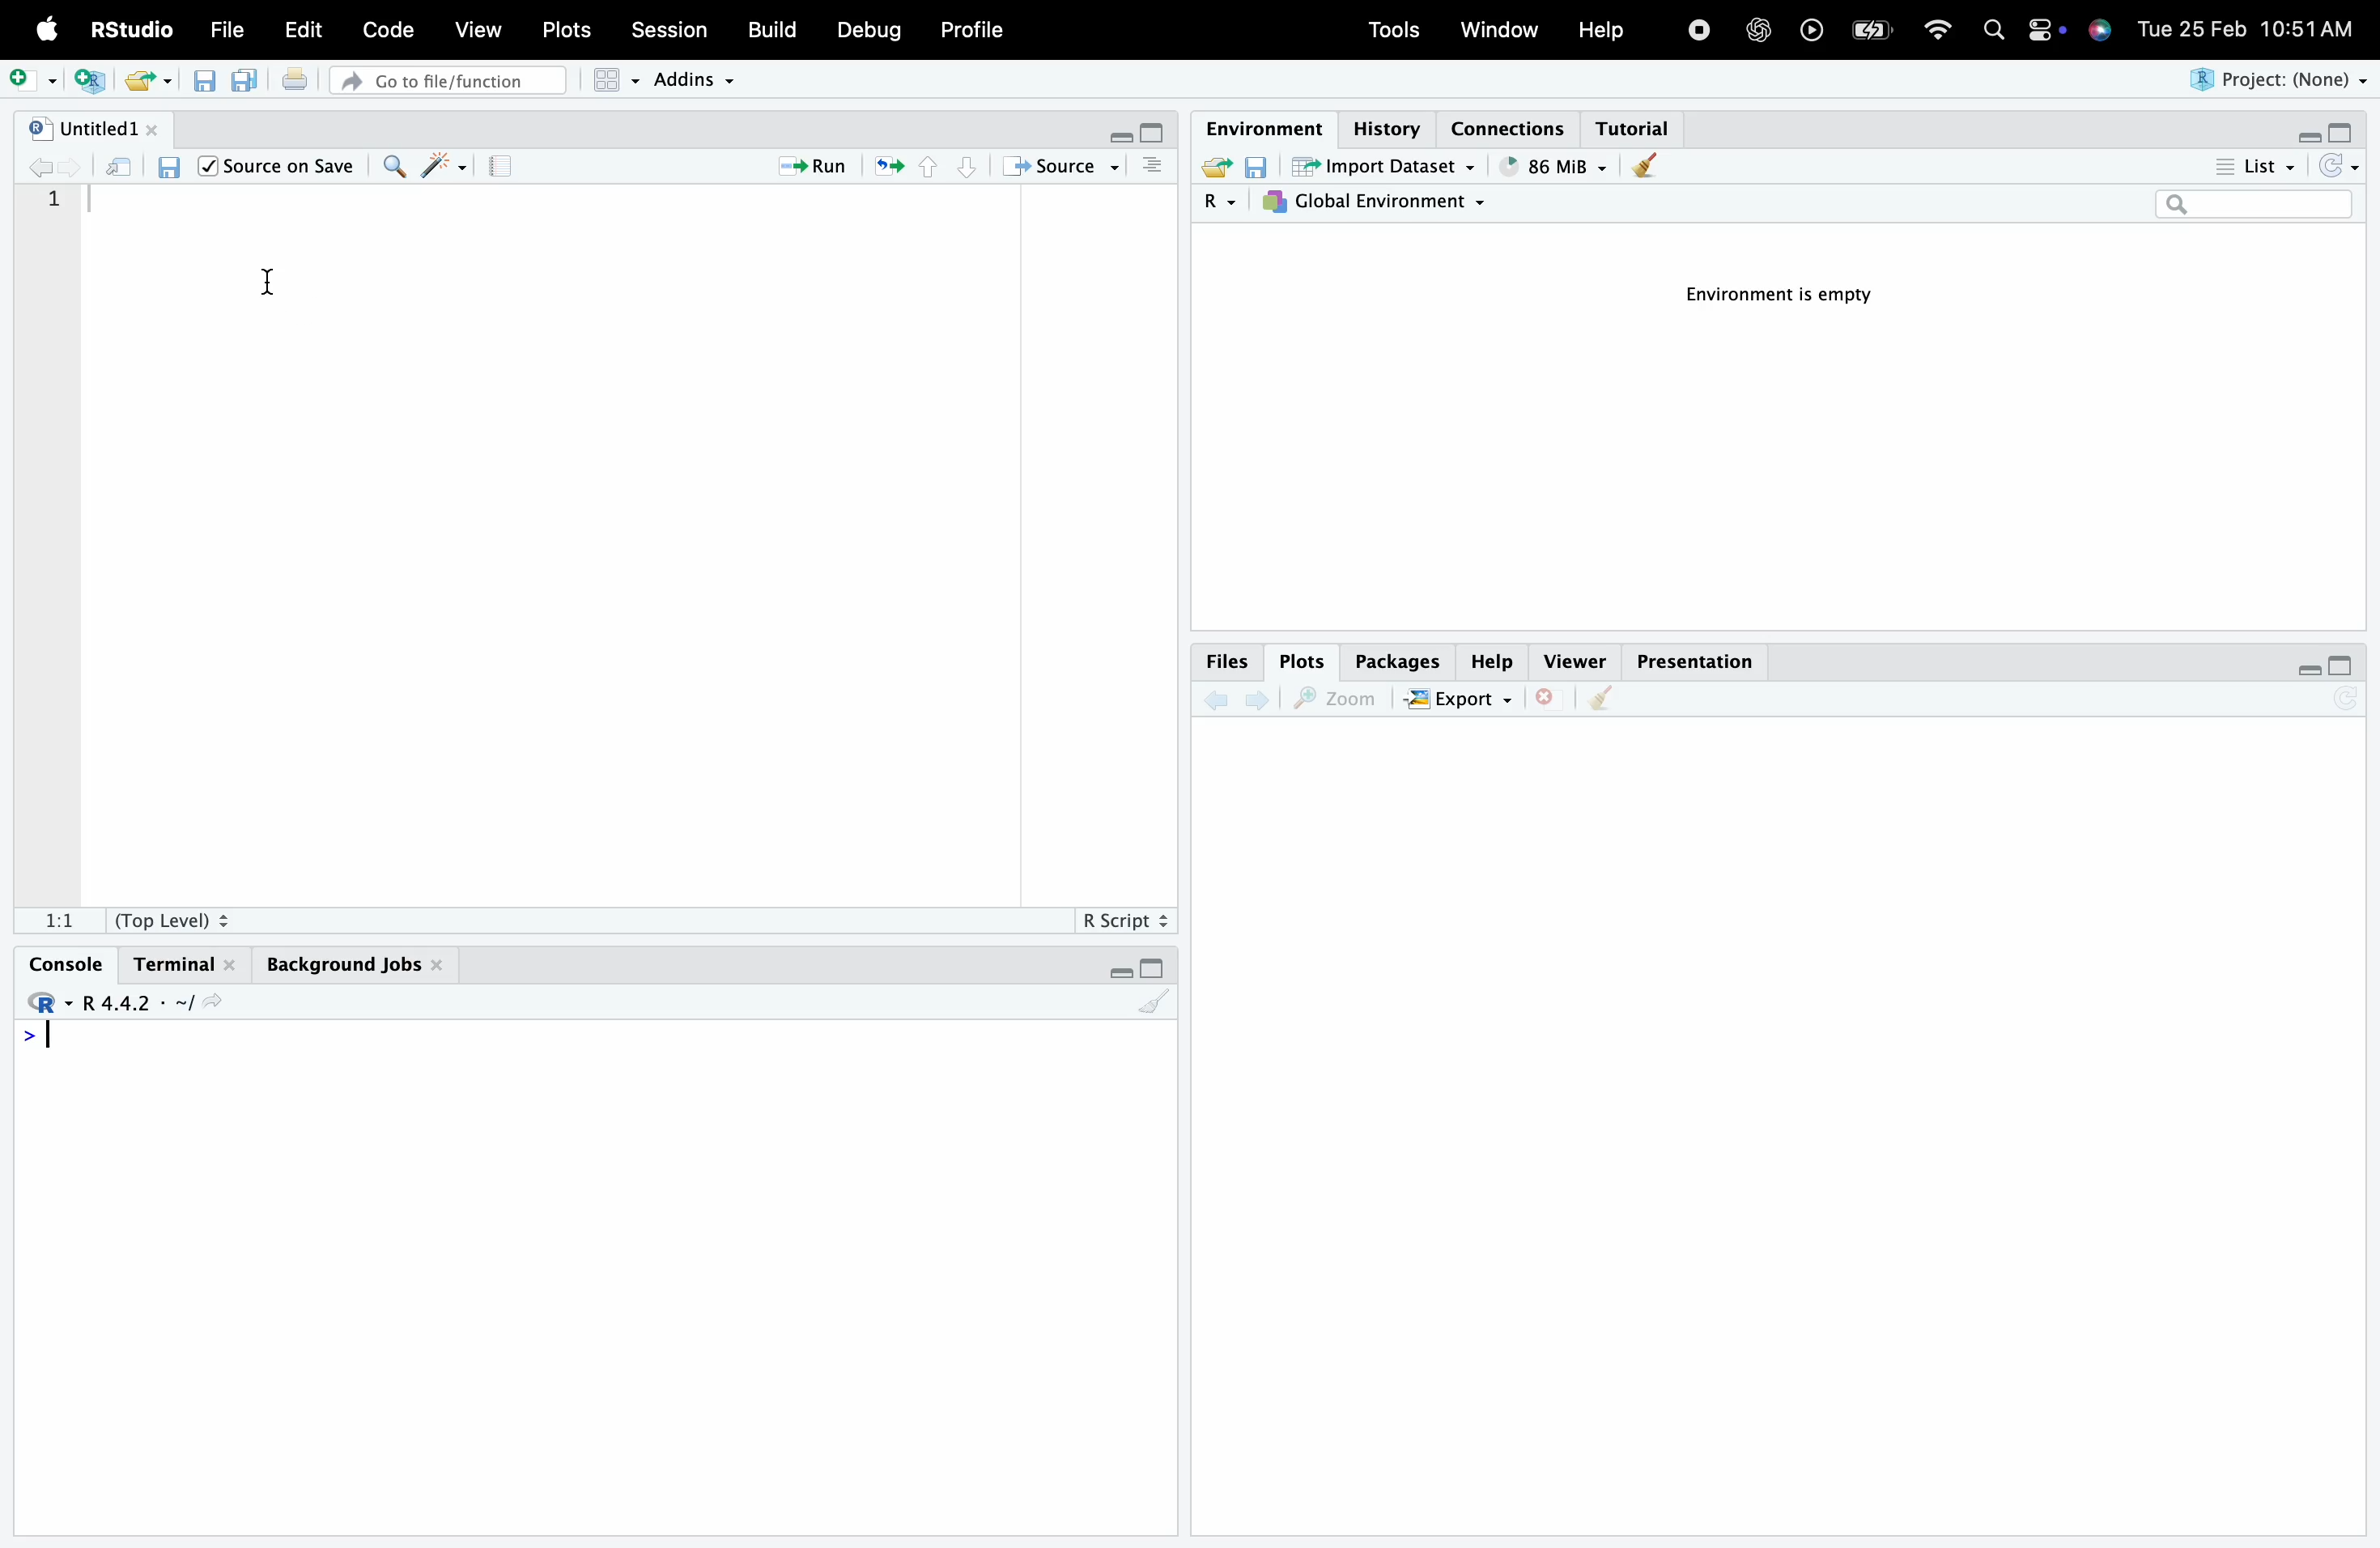 The width and height of the screenshot is (2380, 1548). Describe the element at coordinates (778, 27) in the screenshot. I see `Build` at that location.